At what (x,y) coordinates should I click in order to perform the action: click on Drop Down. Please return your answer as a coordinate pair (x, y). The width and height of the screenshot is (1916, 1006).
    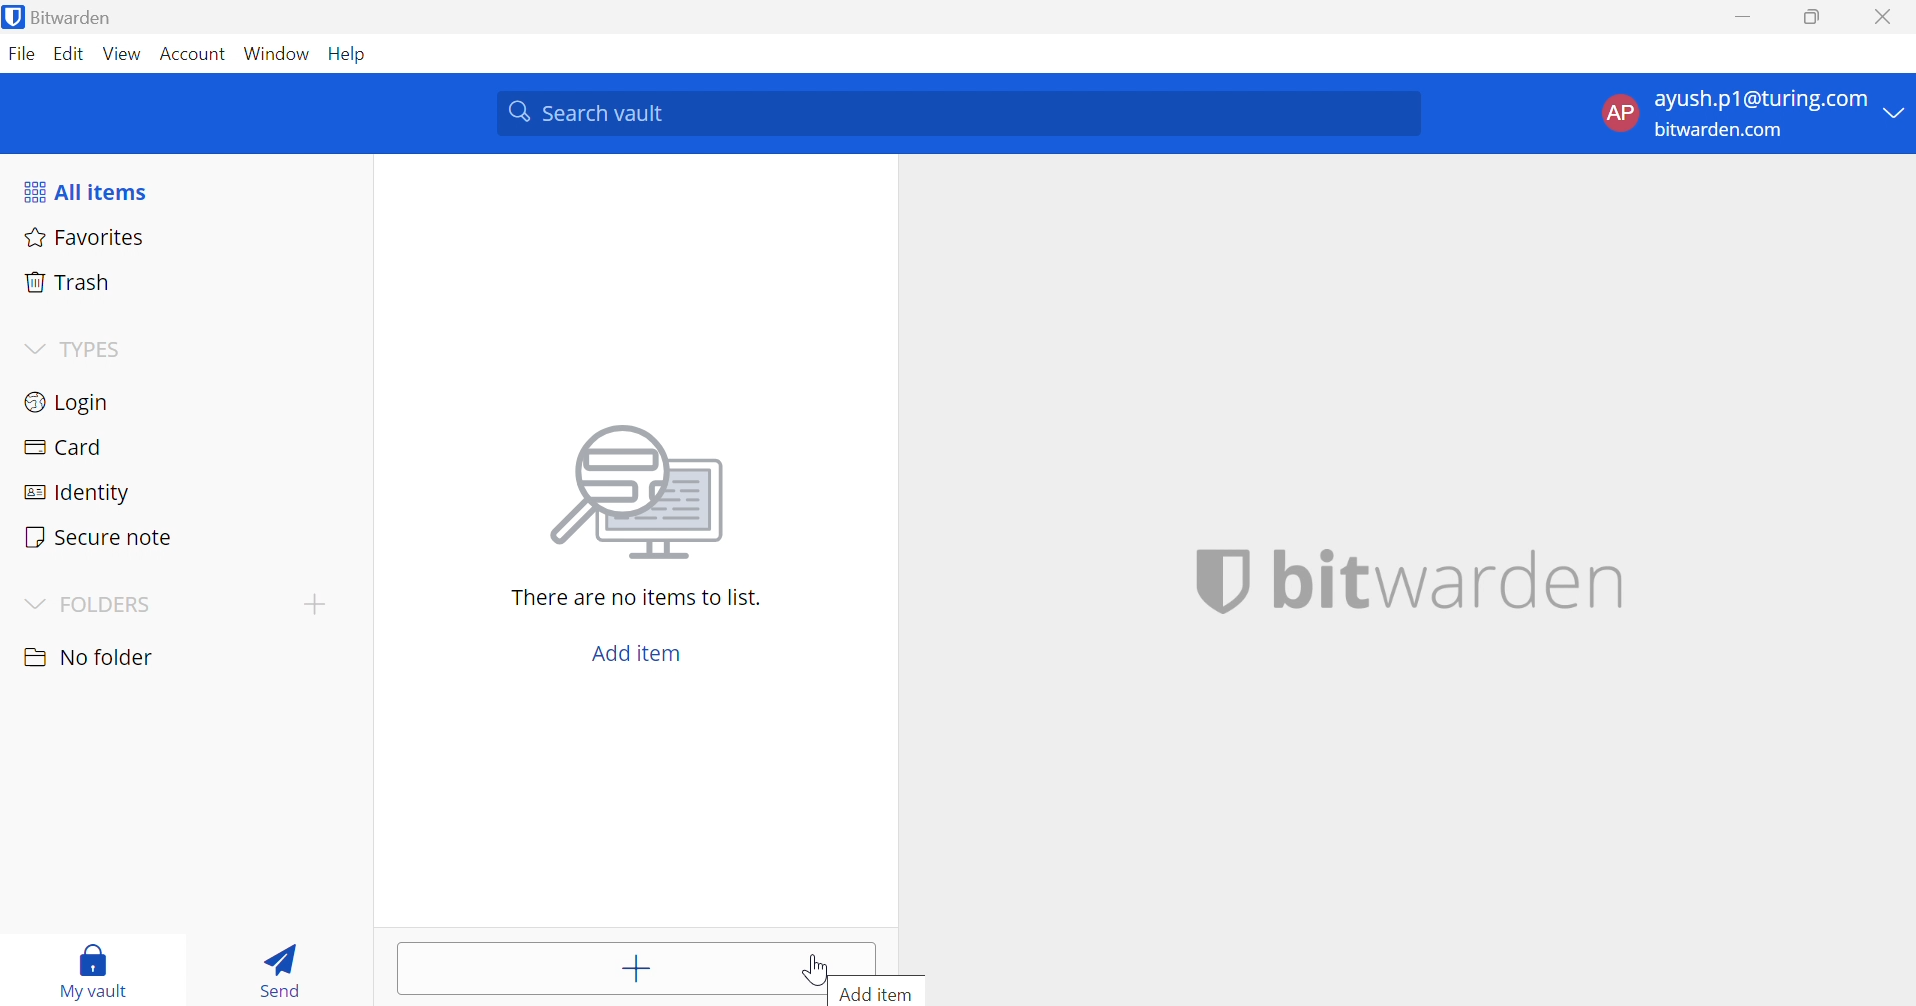
    Looking at the image, I should click on (32, 602).